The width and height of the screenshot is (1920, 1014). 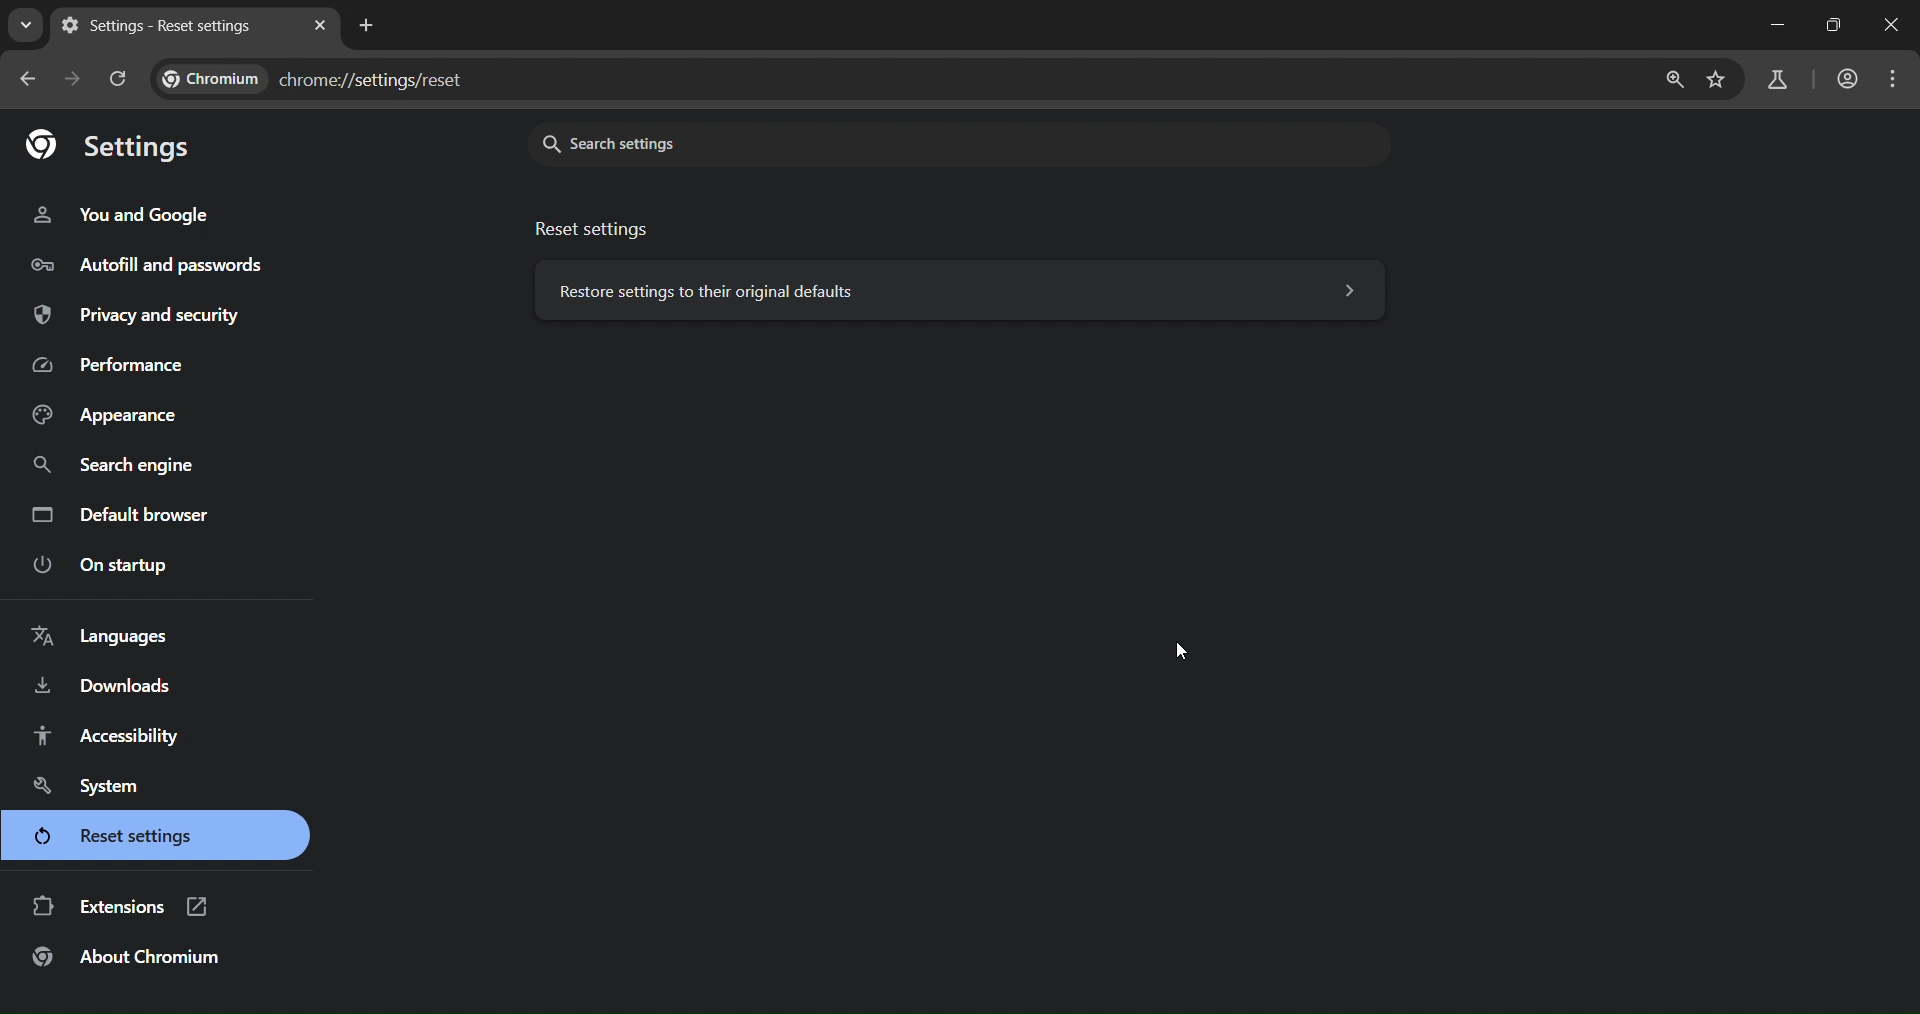 What do you see at coordinates (104, 634) in the screenshot?
I see `languages` at bounding box center [104, 634].